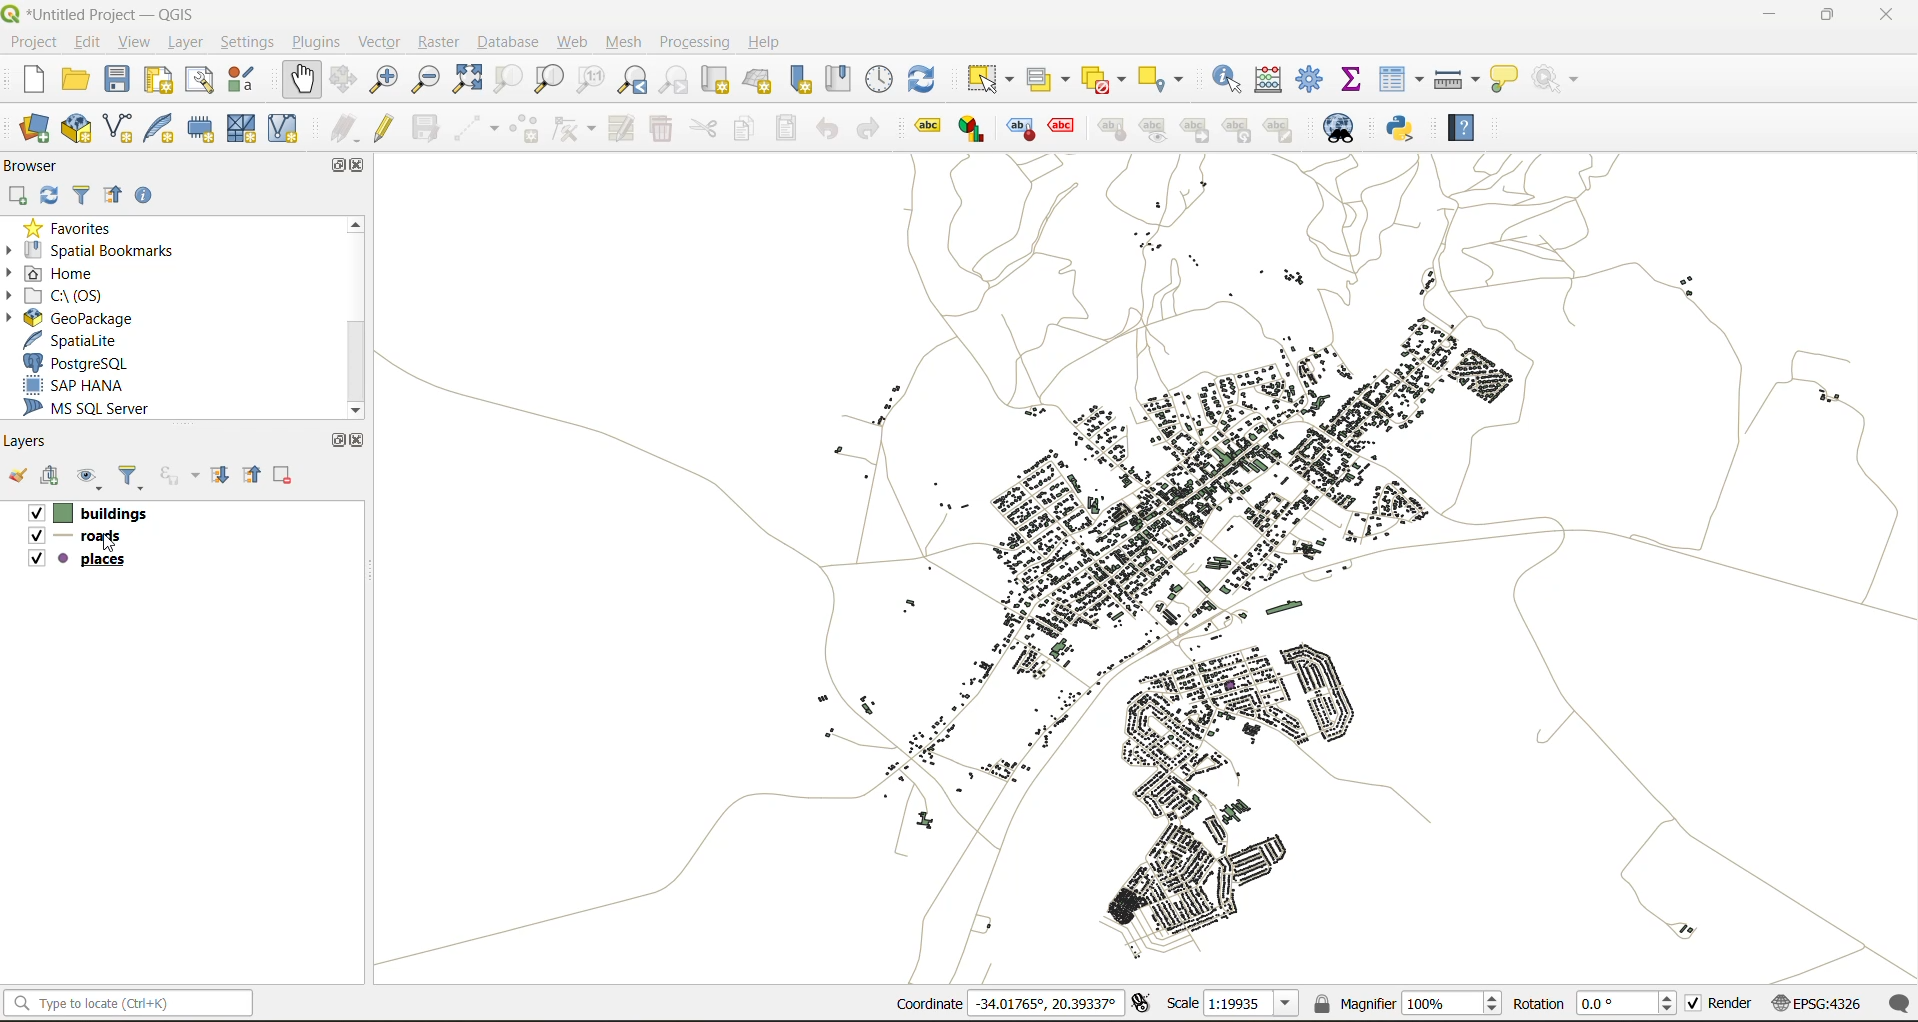 Image resolution: width=1918 pixels, height=1022 pixels. I want to click on file name and app name, so click(111, 15).